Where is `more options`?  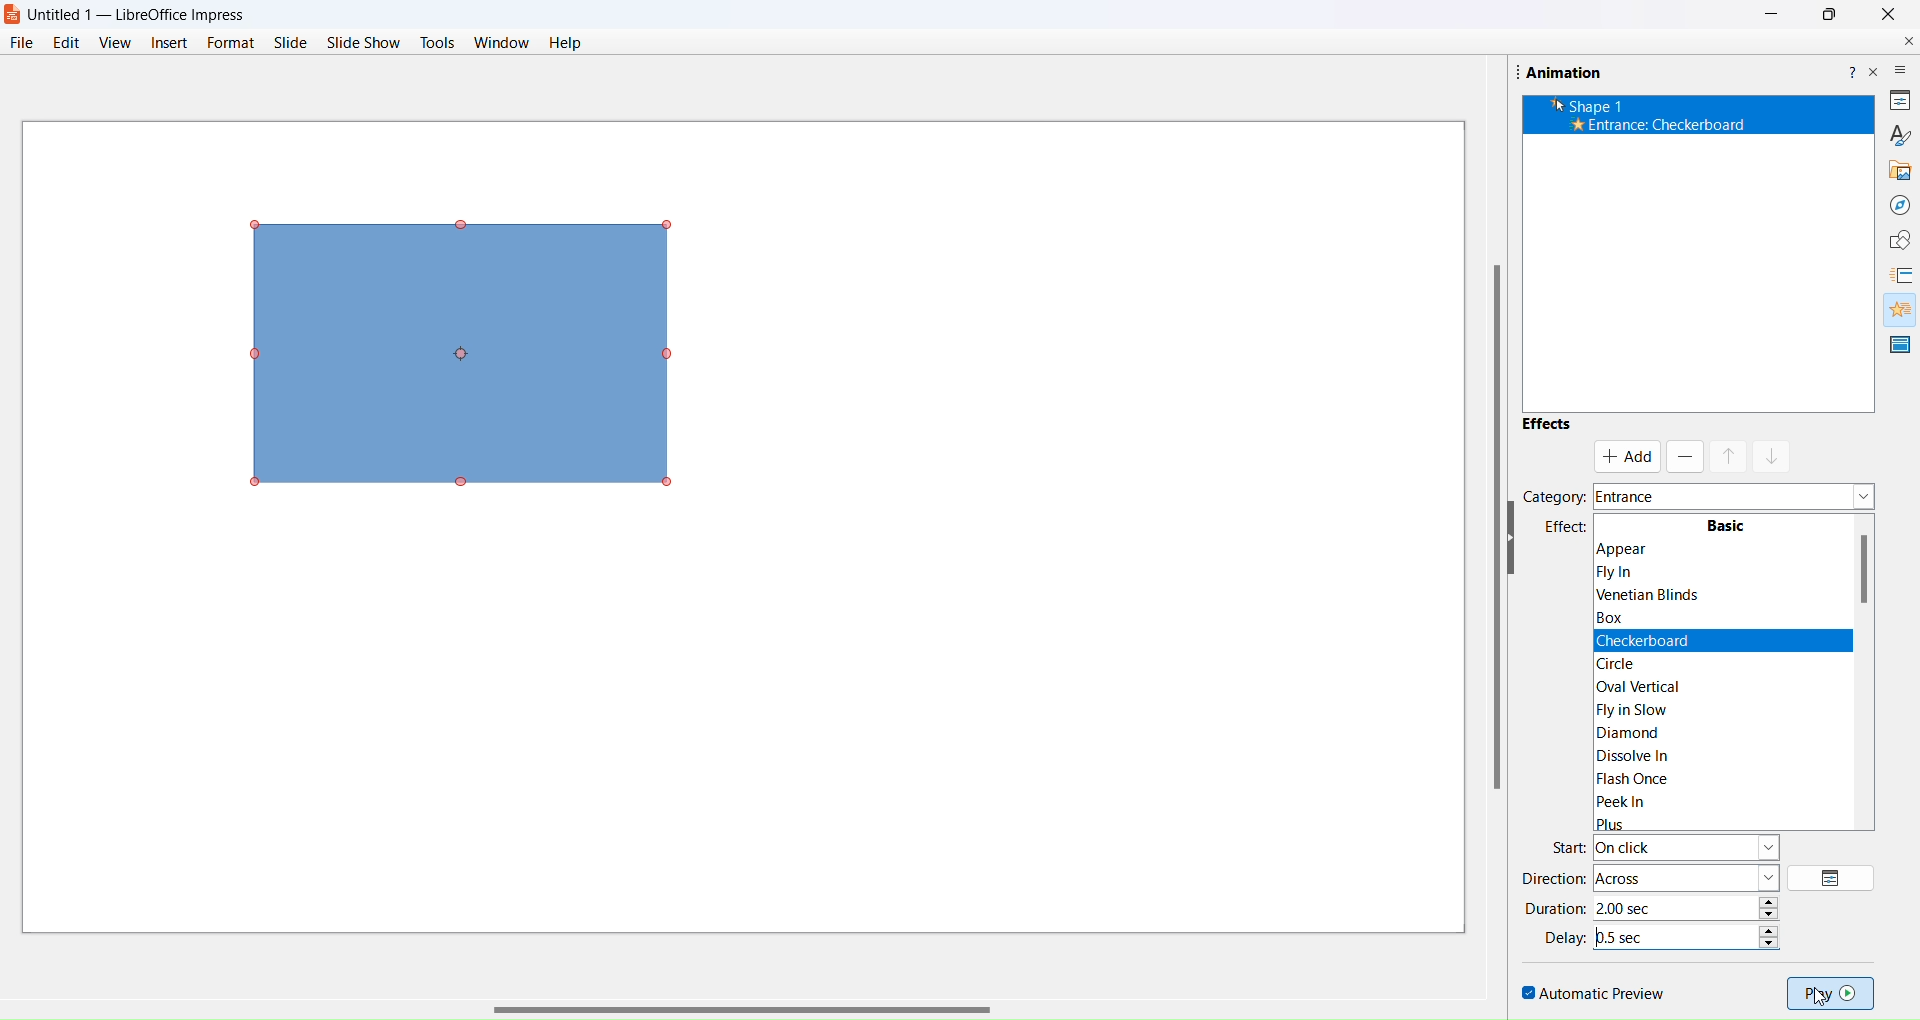 more options is located at coordinates (1901, 70).